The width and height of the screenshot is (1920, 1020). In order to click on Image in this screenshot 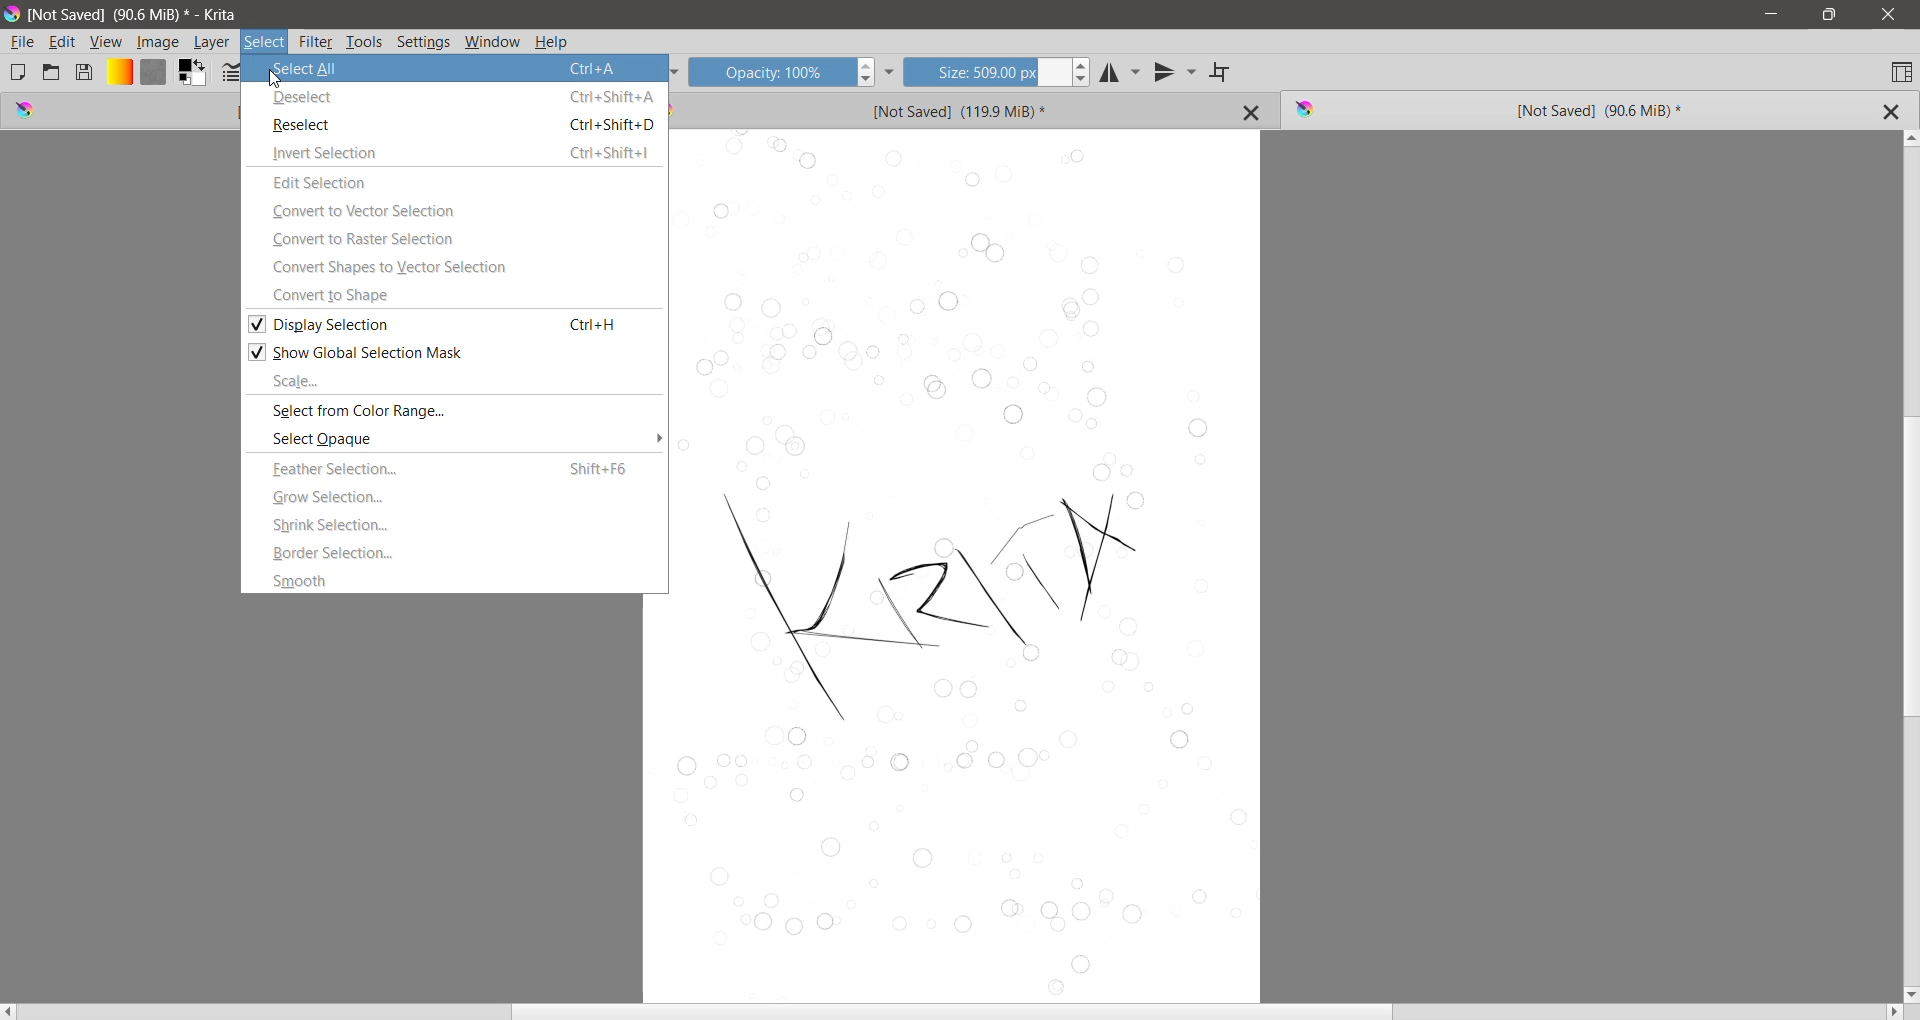, I will do `click(158, 43)`.